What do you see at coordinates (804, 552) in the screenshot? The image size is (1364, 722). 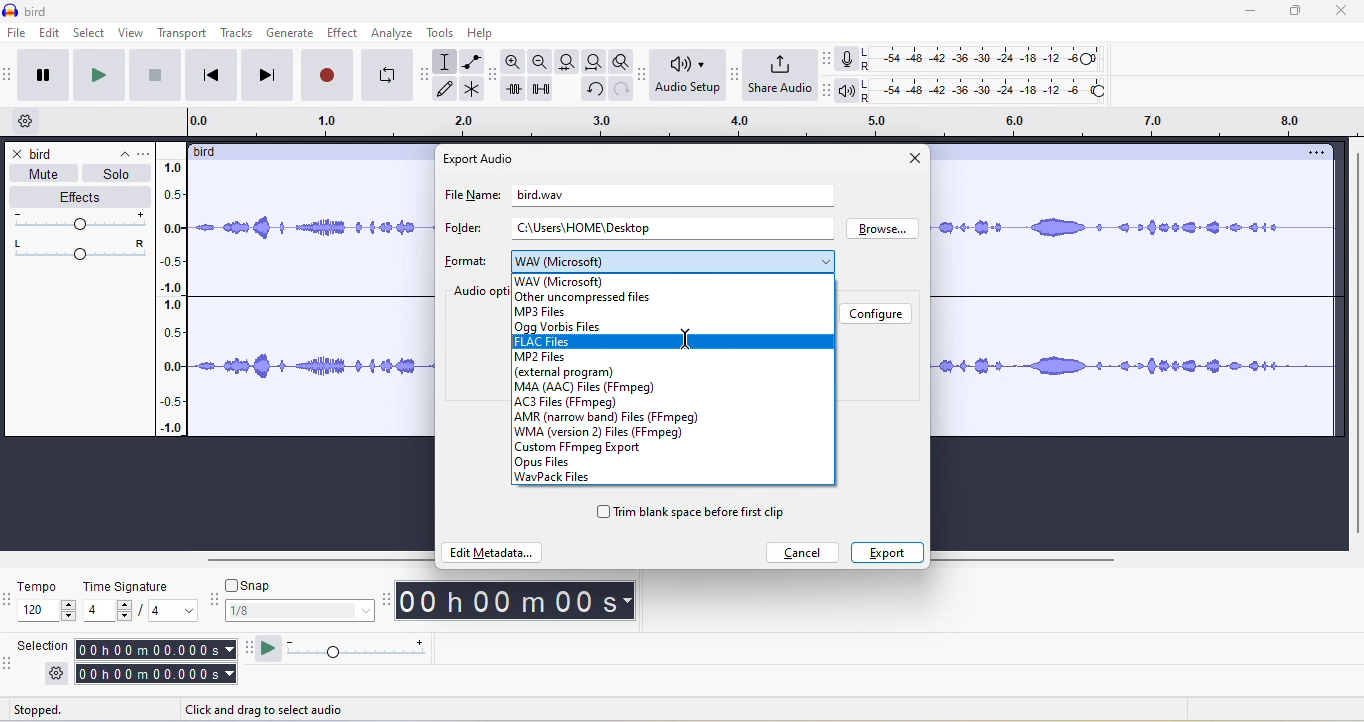 I see `cancel` at bounding box center [804, 552].